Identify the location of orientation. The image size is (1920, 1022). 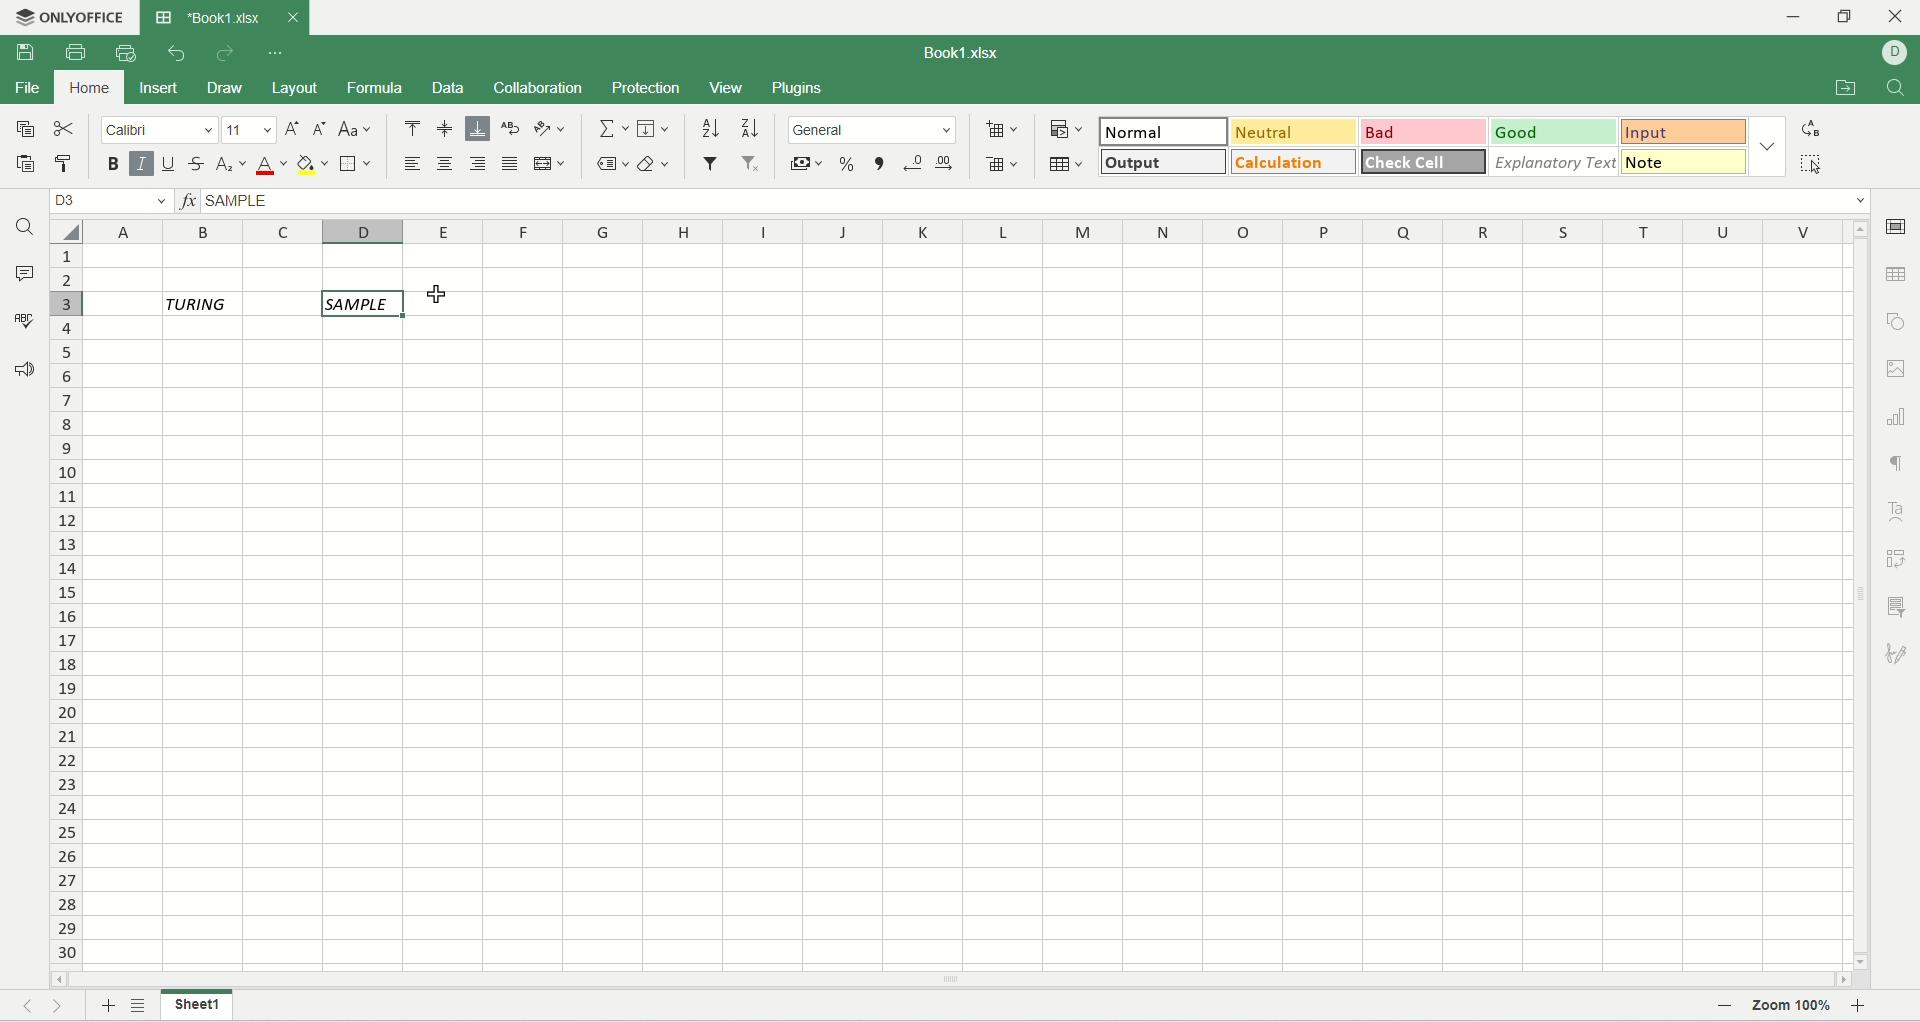
(550, 130).